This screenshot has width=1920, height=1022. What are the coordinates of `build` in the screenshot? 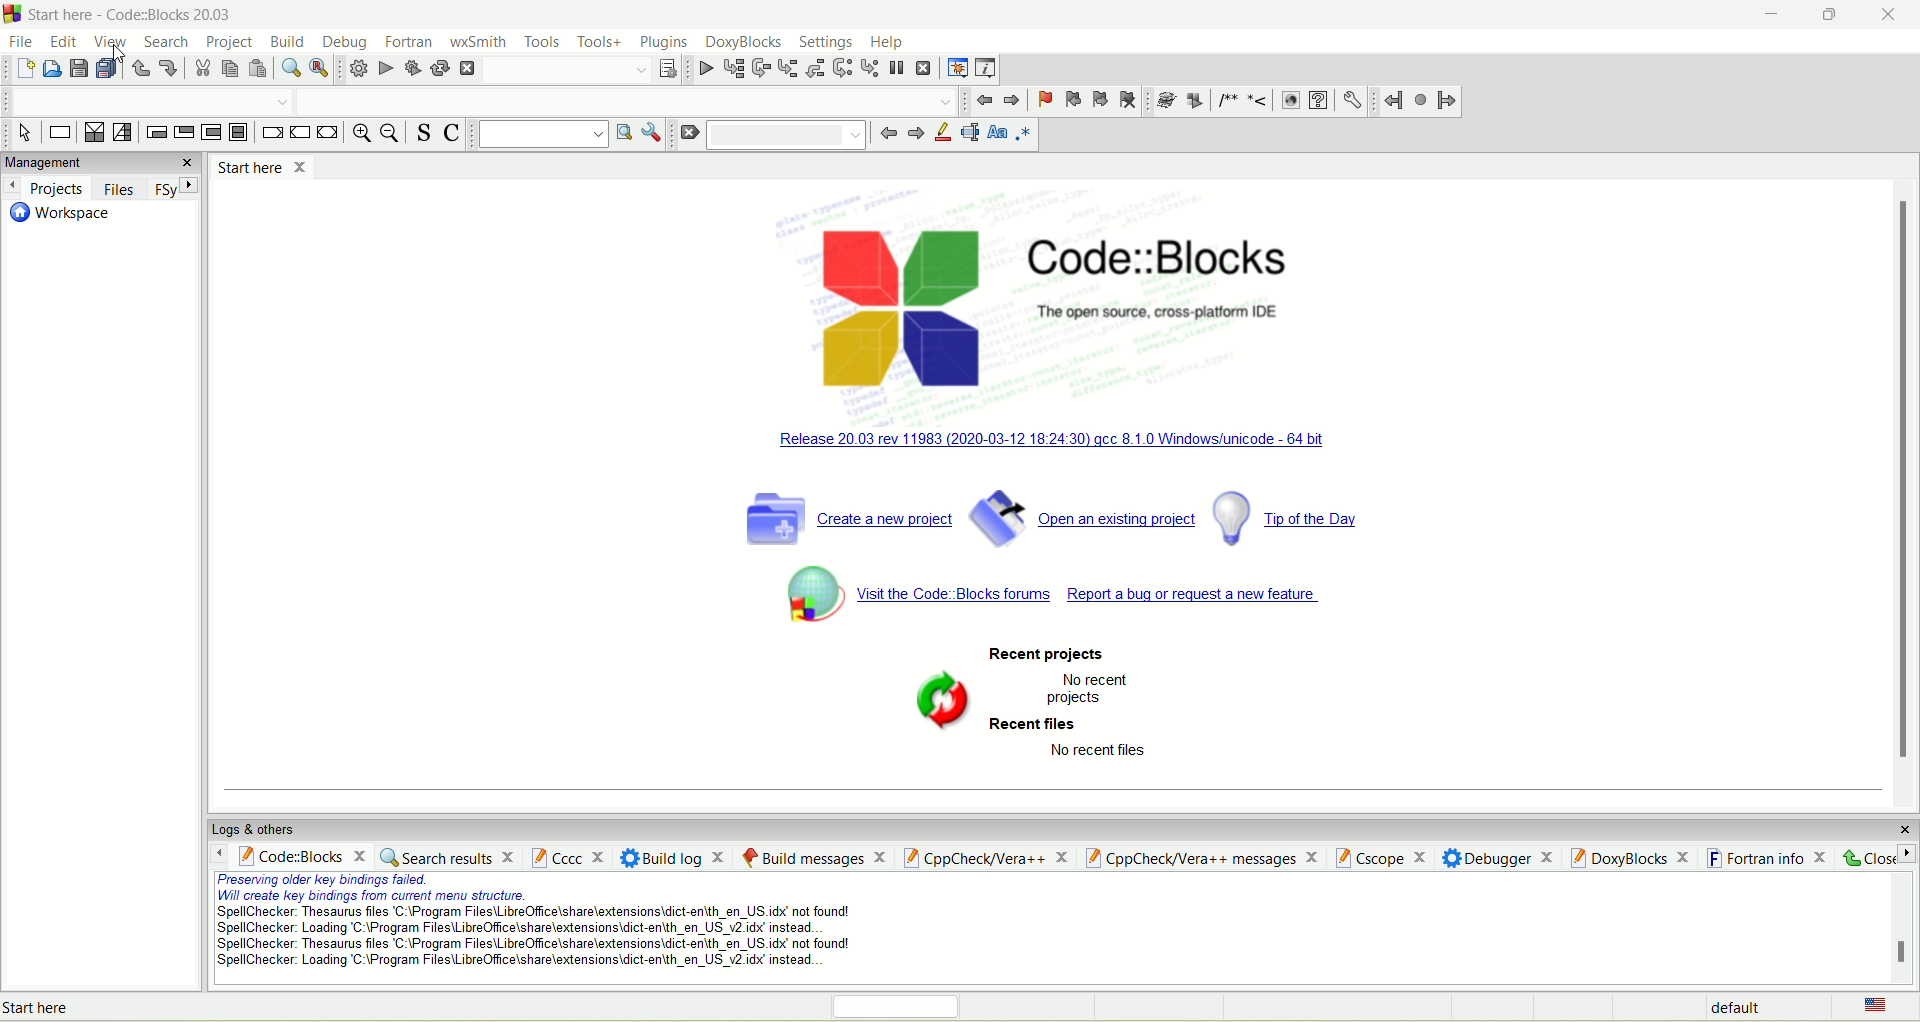 It's located at (359, 70).